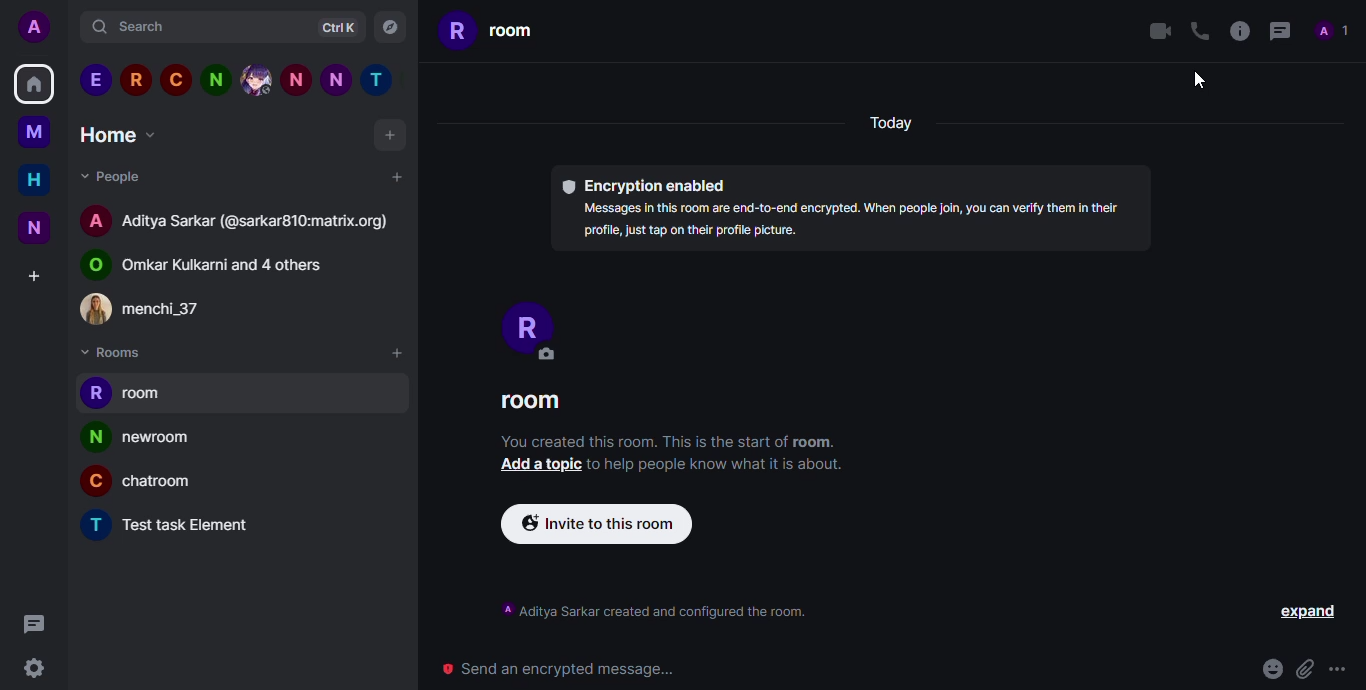 Image resolution: width=1366 pixels, height=690 pixels. Describe the element at coordinates (123, 179) in the screenshot. I see `People dropdown` at that location.